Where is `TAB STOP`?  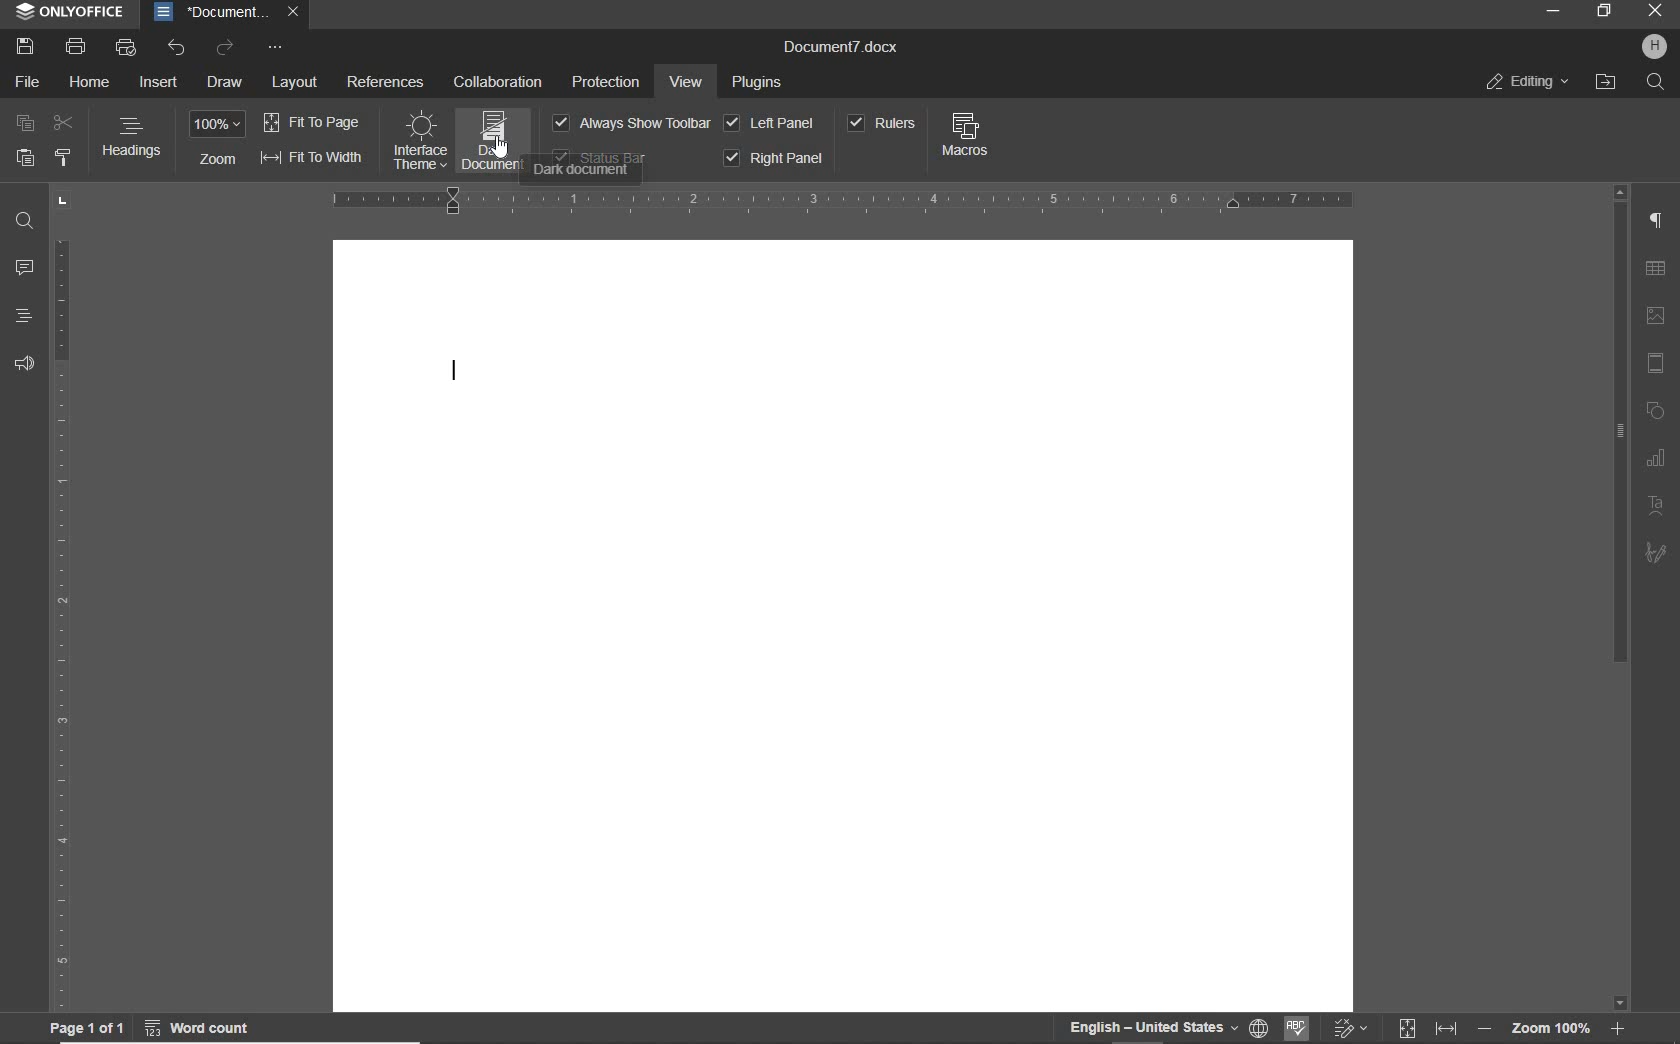
TAB STOP is located at coordinates (62, 202).